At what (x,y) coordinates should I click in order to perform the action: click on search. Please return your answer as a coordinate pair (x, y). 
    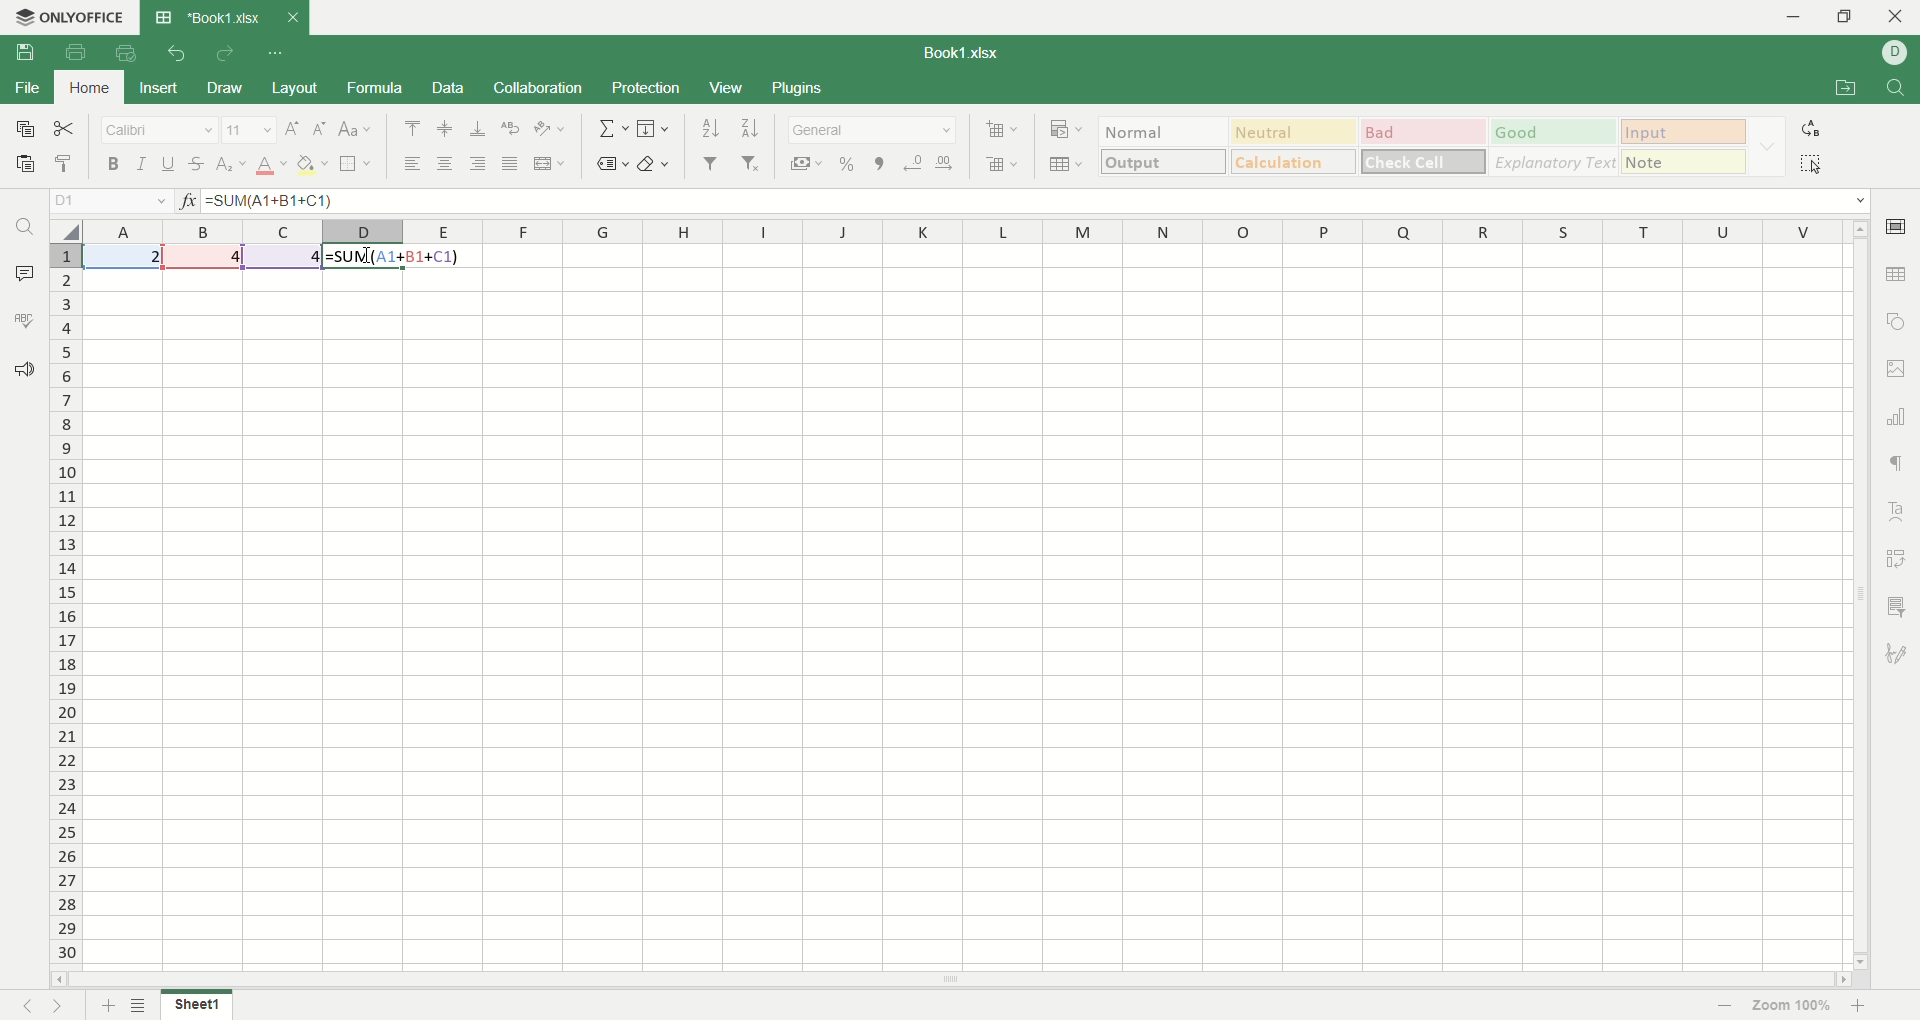
    Looking at the image, I should click on (20, 230).